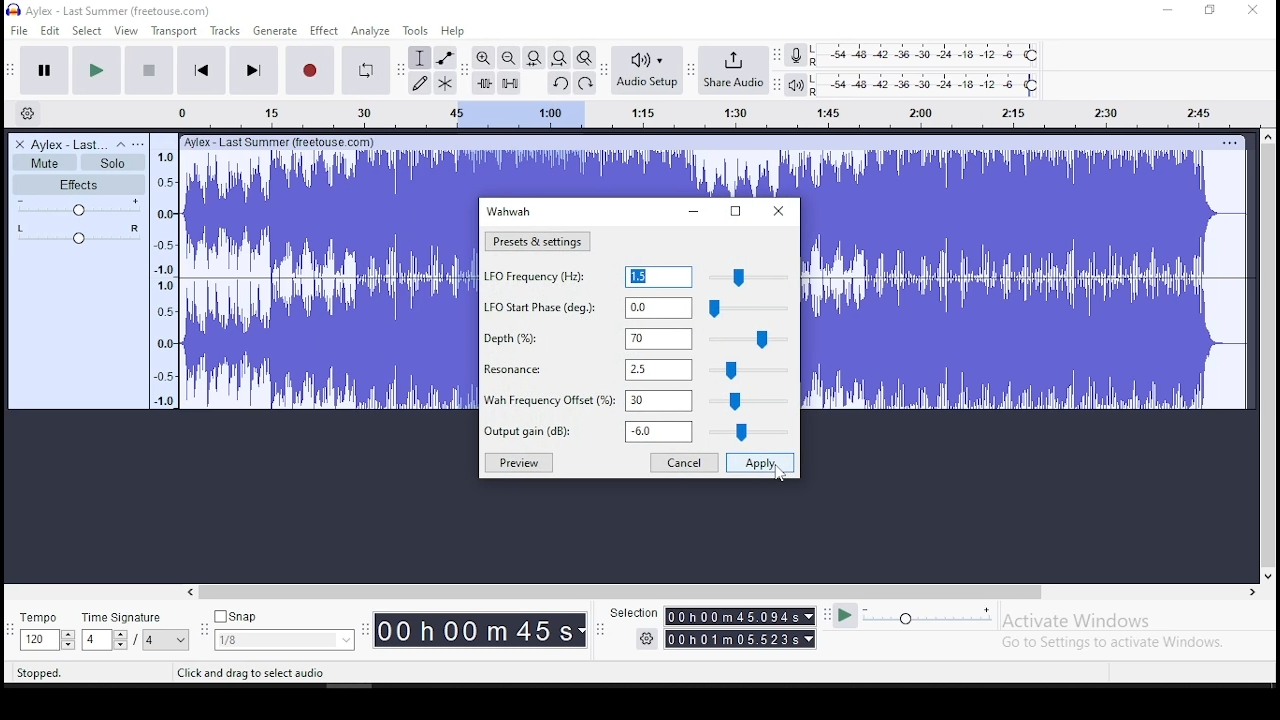  What do you see at coordinates (760, 463) in the screenshot?
I see `apply` at bounding box center [760, 463].